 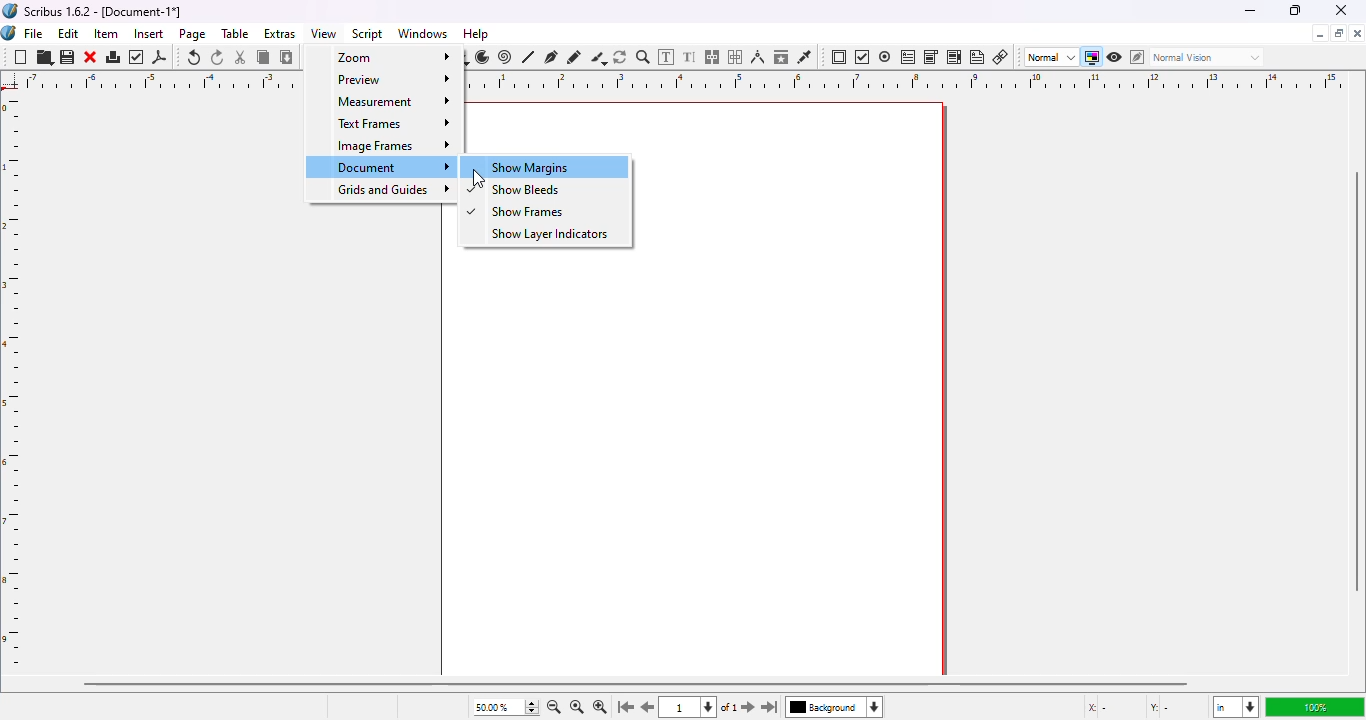 I want to click on Scribus 1.6.2 - [Document-1*], so click(x=104, y=11).